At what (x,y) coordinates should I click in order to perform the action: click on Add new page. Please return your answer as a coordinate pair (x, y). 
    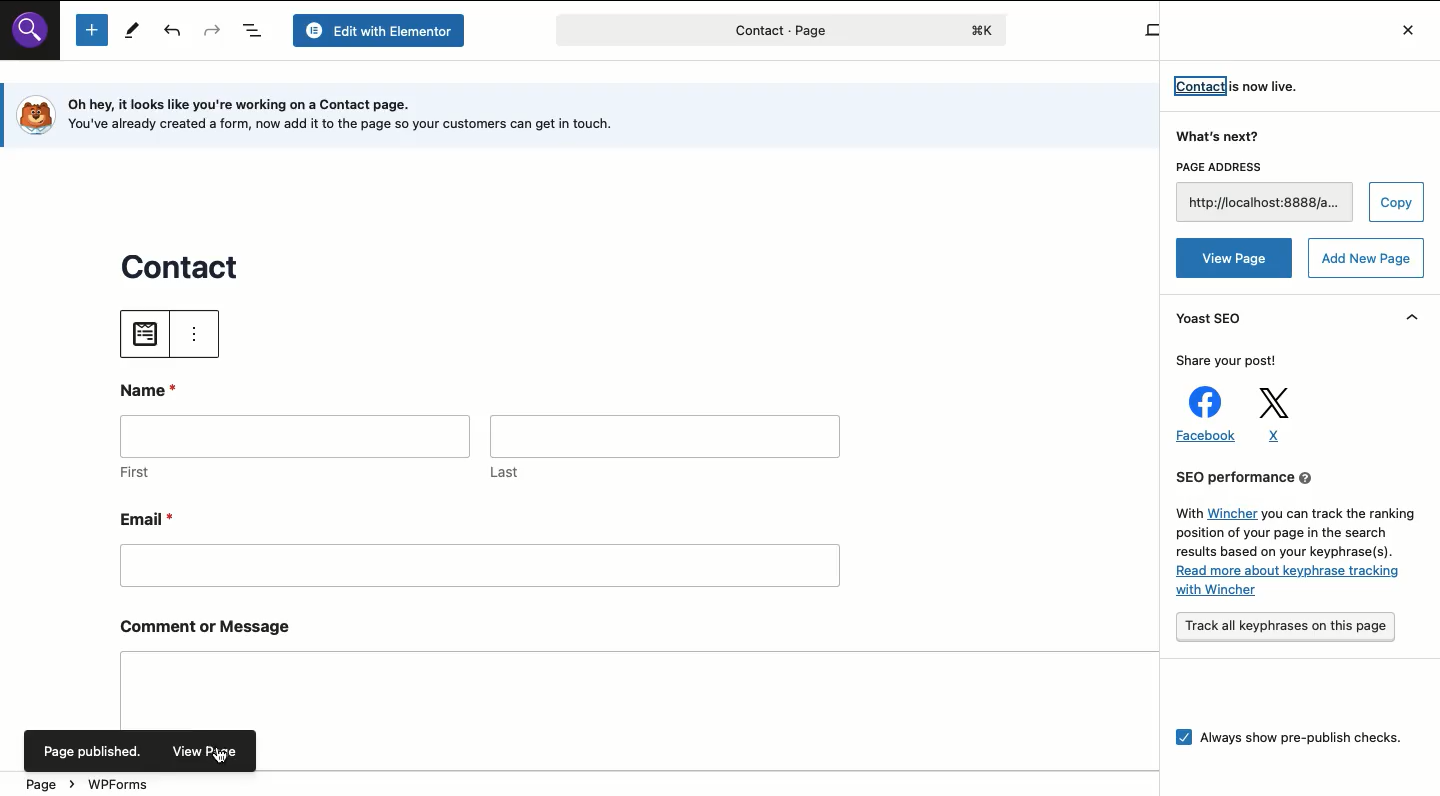
    Looking at the image, I should click on (1367, 259).